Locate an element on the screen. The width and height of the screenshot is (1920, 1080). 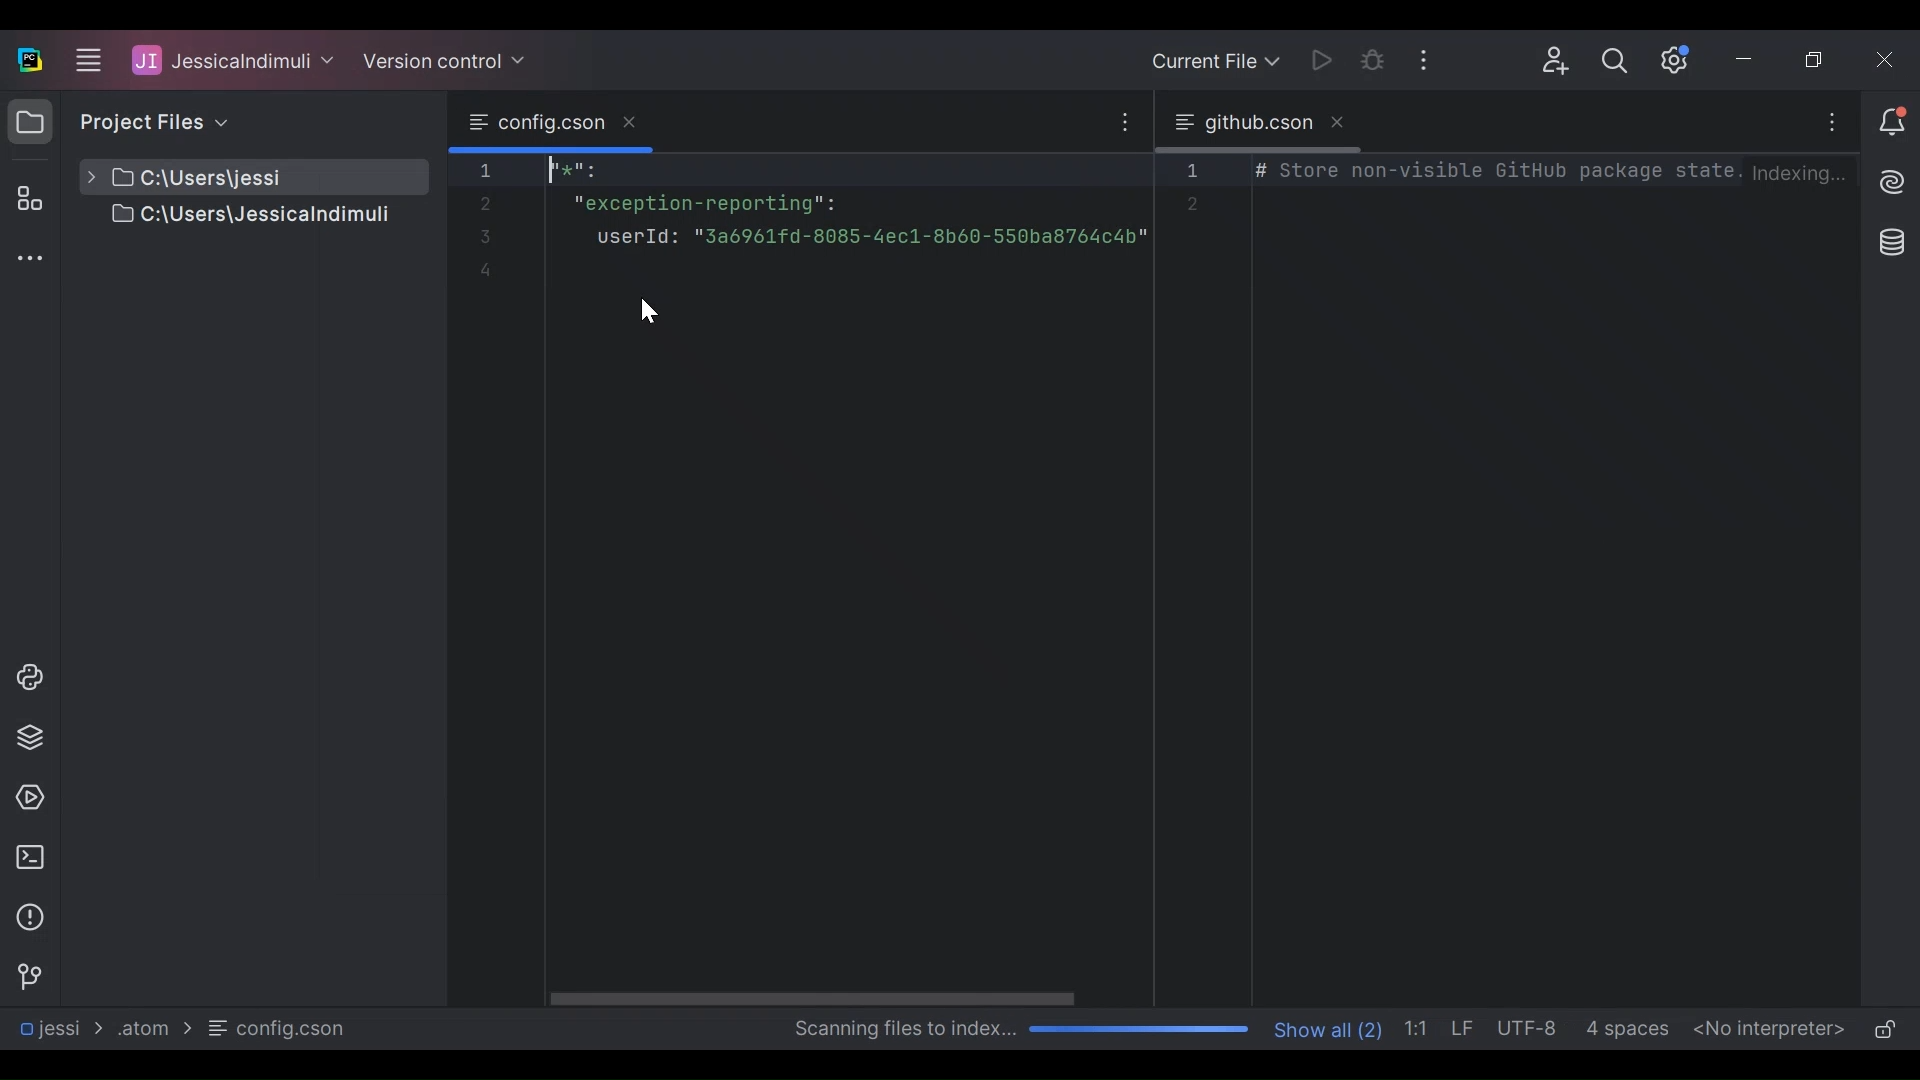
Folder is located at coordinates (151, 1027).